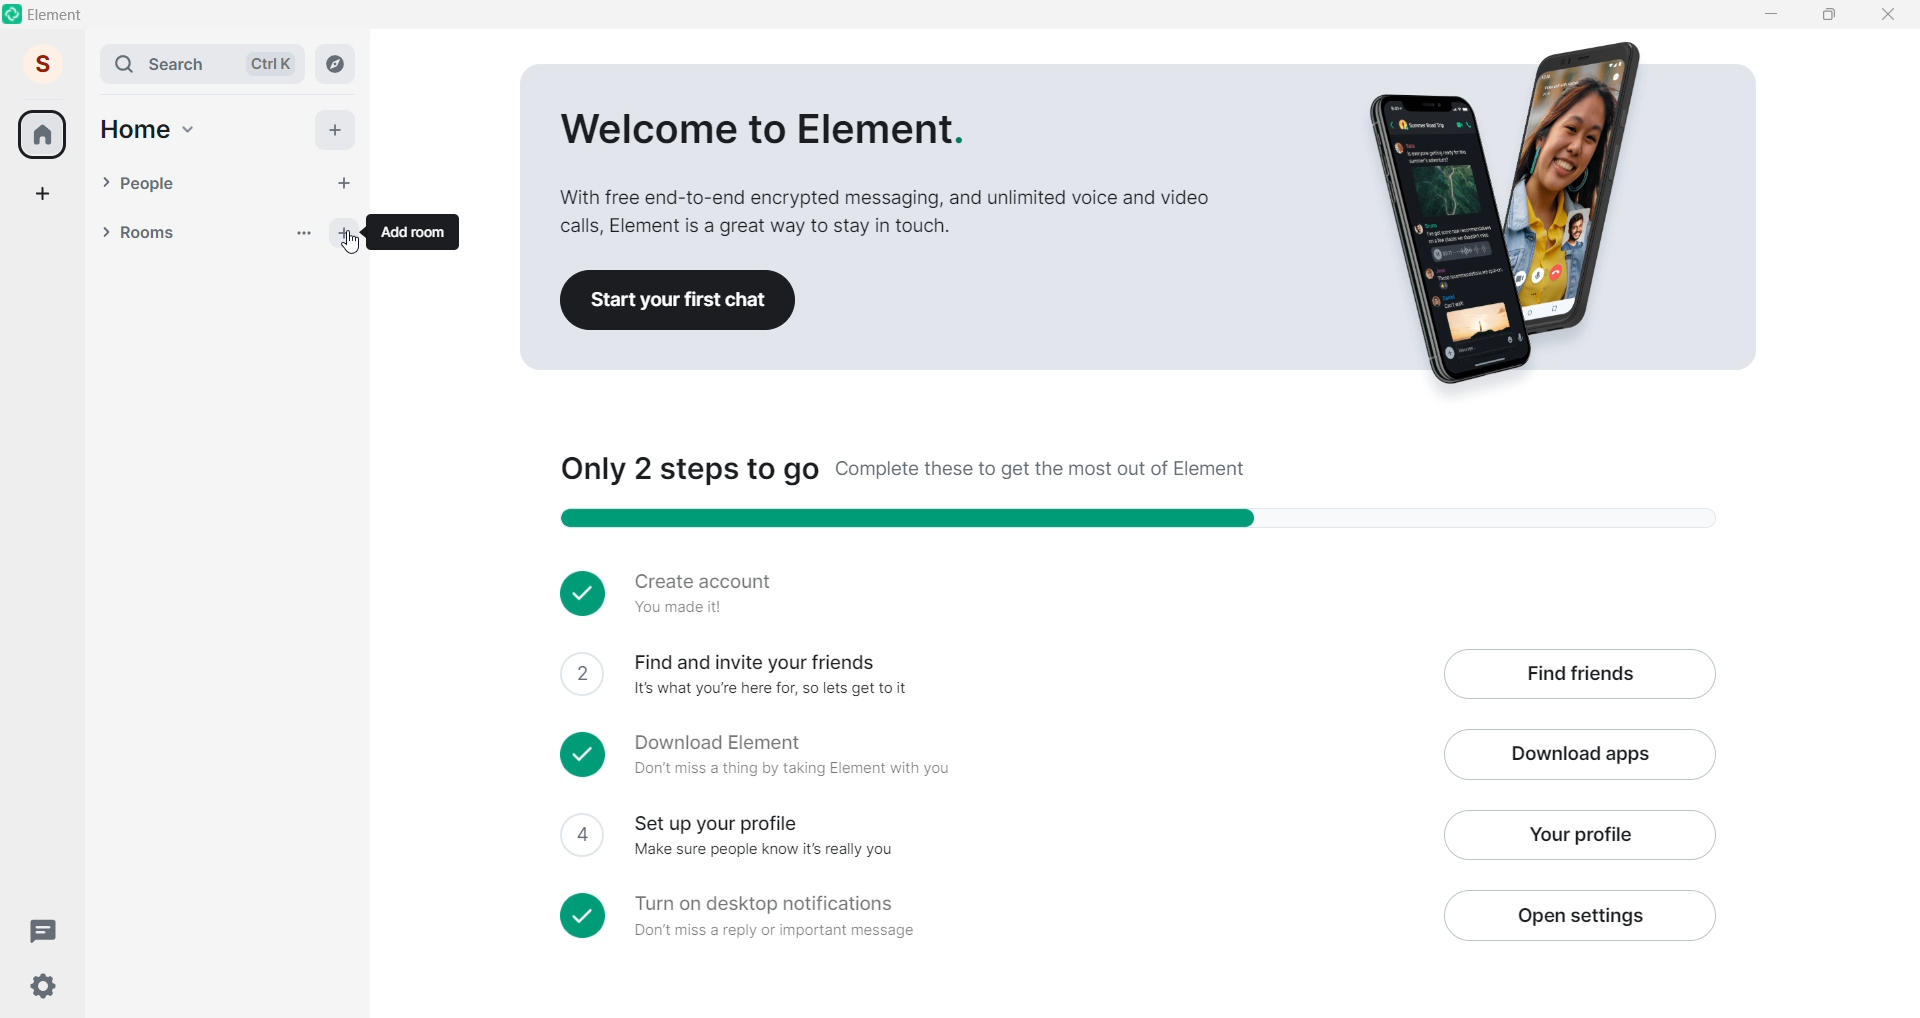 The image size is (1920, 1018). Describe the element at coordinates (1828, 13) in the screenshot. I see `Maximize` at that location.